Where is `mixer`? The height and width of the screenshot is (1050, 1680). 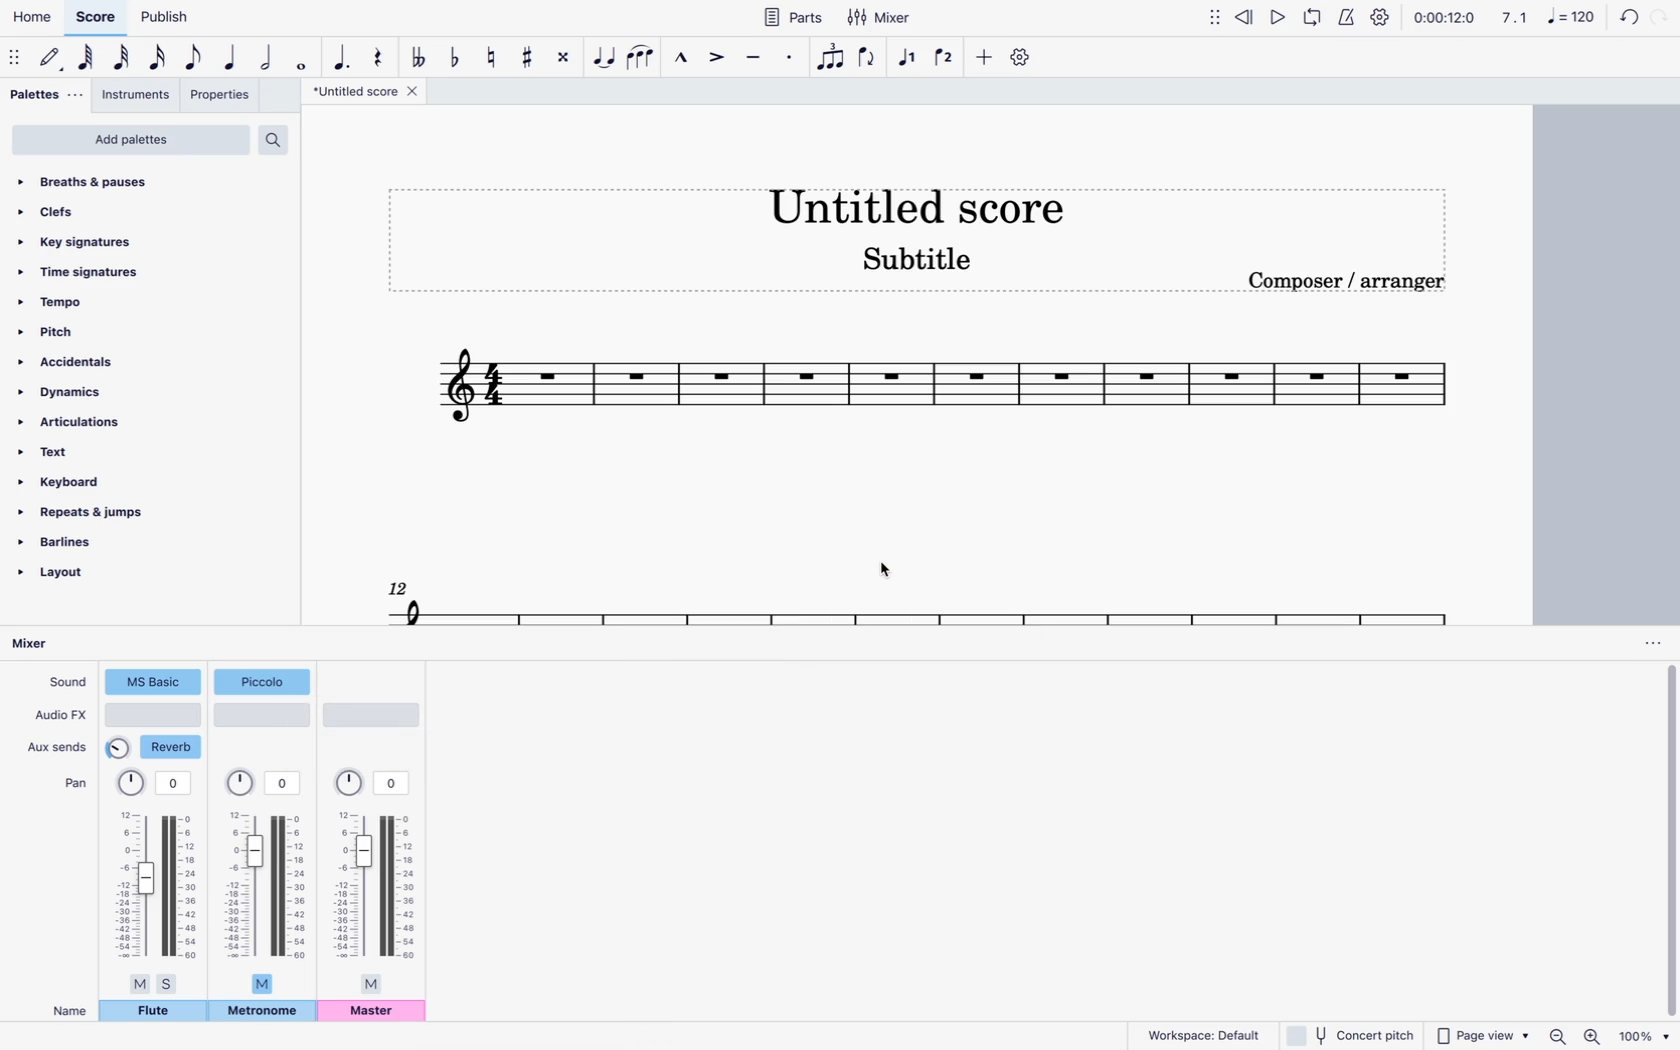 mixer is located at coordinates (880, 18).